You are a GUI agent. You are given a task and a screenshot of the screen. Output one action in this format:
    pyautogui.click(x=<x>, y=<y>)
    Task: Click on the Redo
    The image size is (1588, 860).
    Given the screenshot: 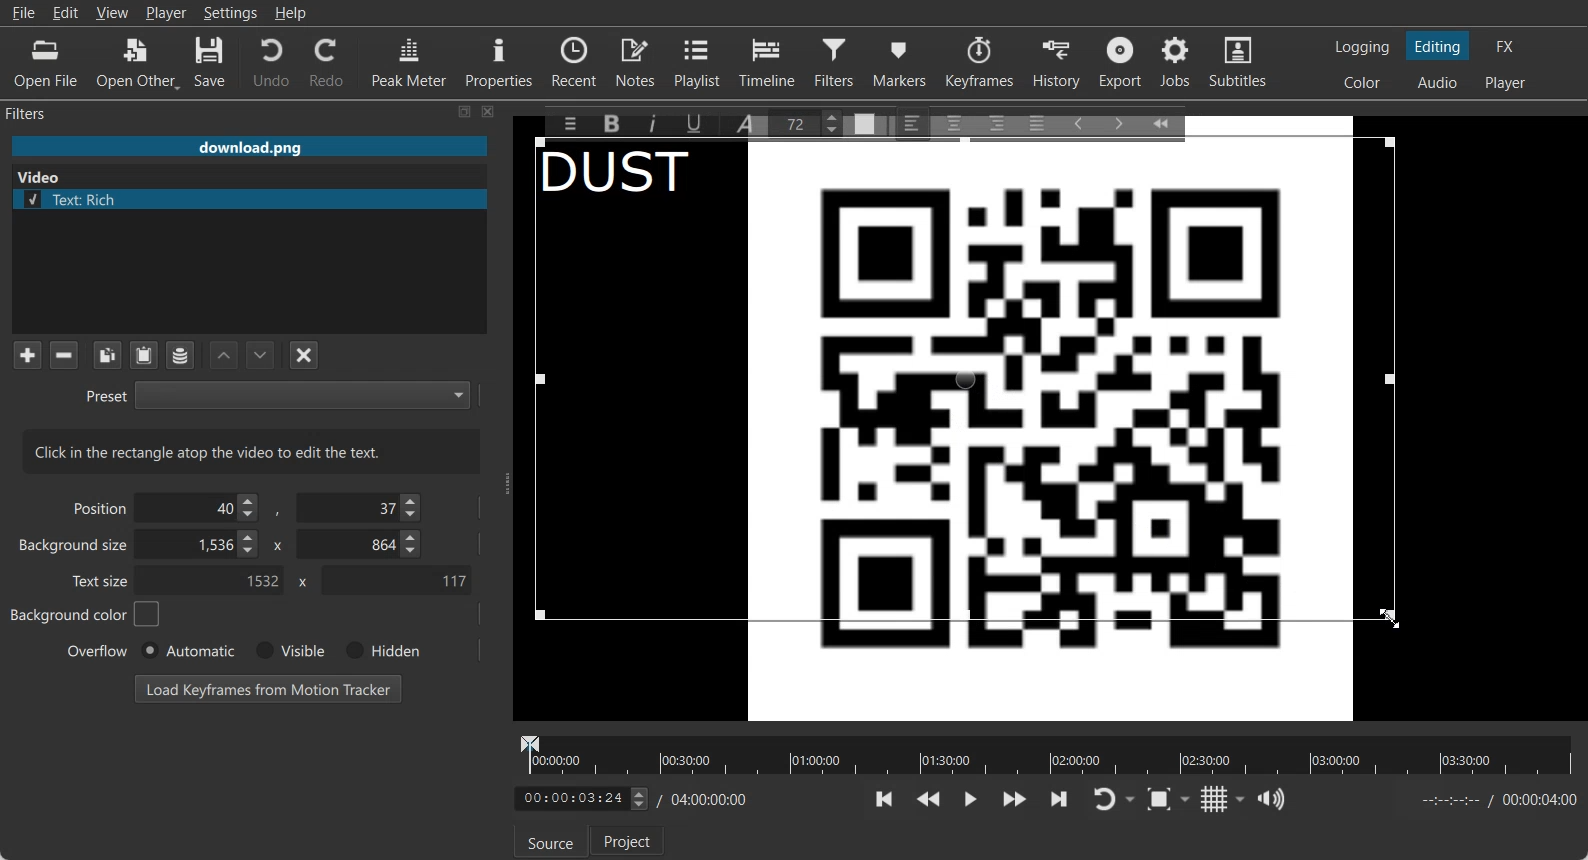 What is the action you would take?
    pyautogui.click(x=328, y=62)
    